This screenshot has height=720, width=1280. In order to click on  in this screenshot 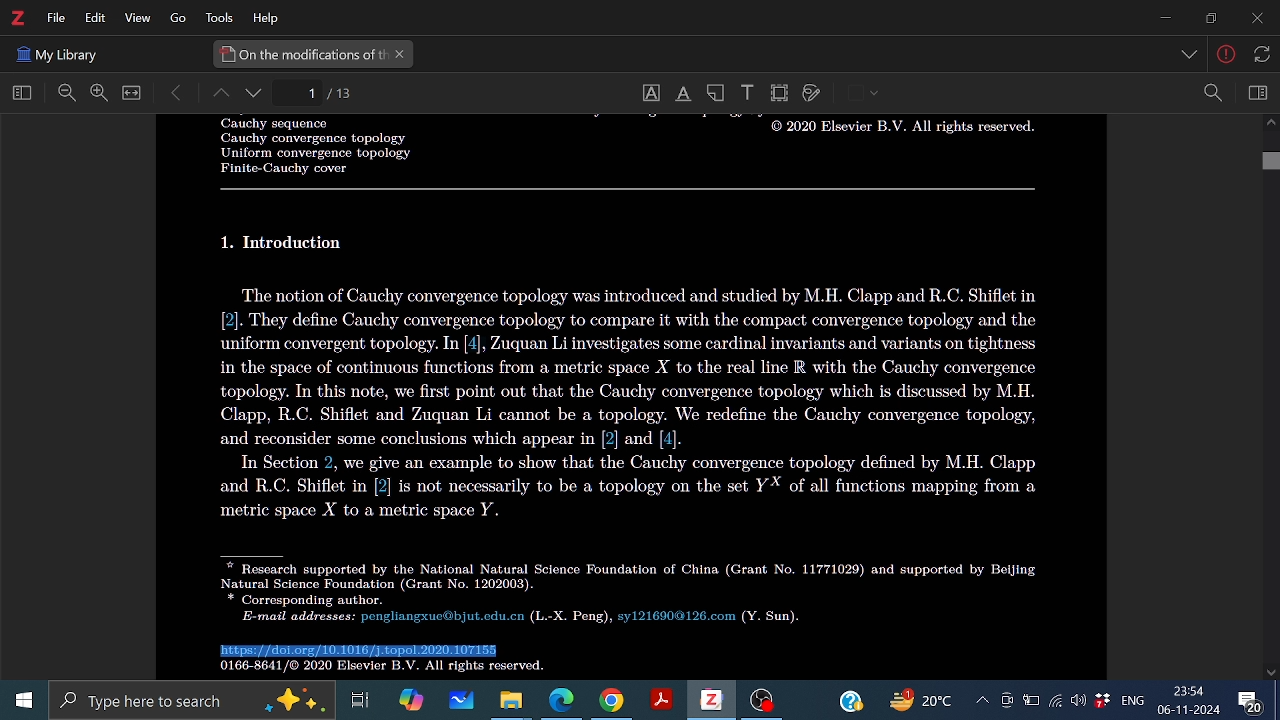, I will do `click(1259, 53)`.